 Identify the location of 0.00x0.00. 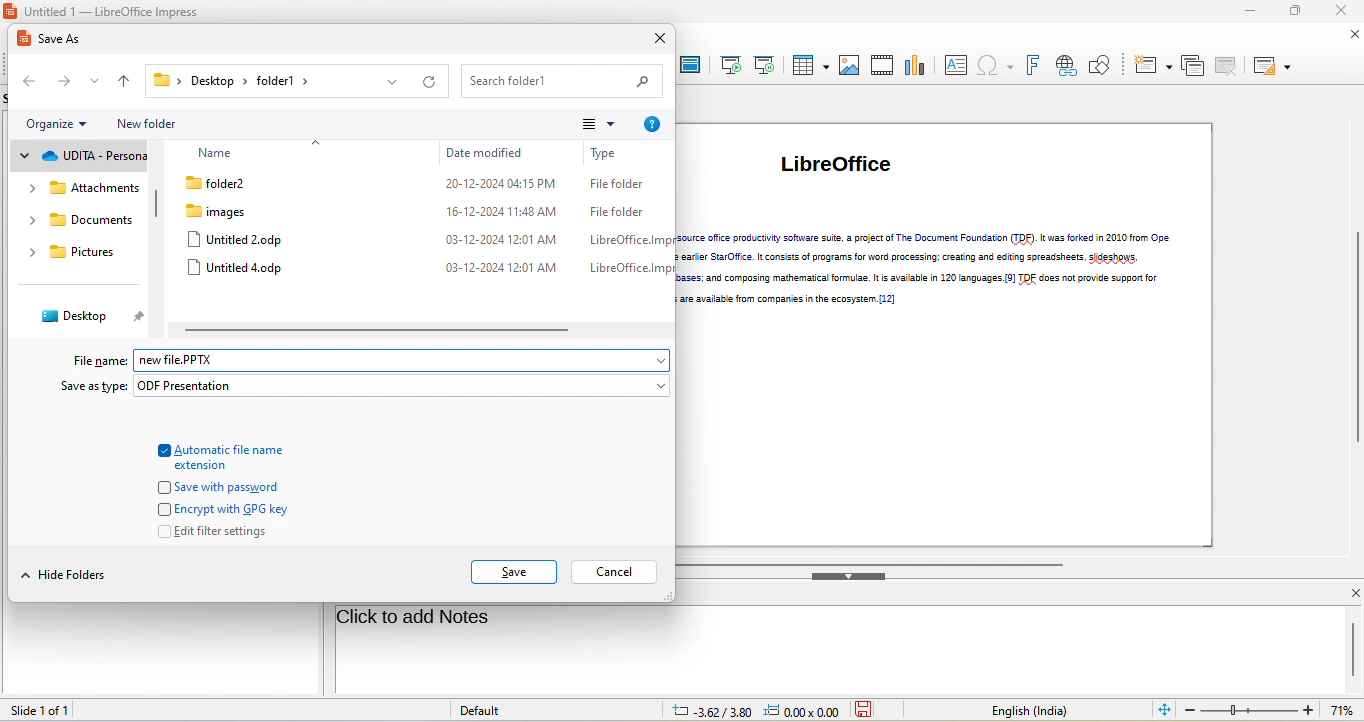
(801, 711).